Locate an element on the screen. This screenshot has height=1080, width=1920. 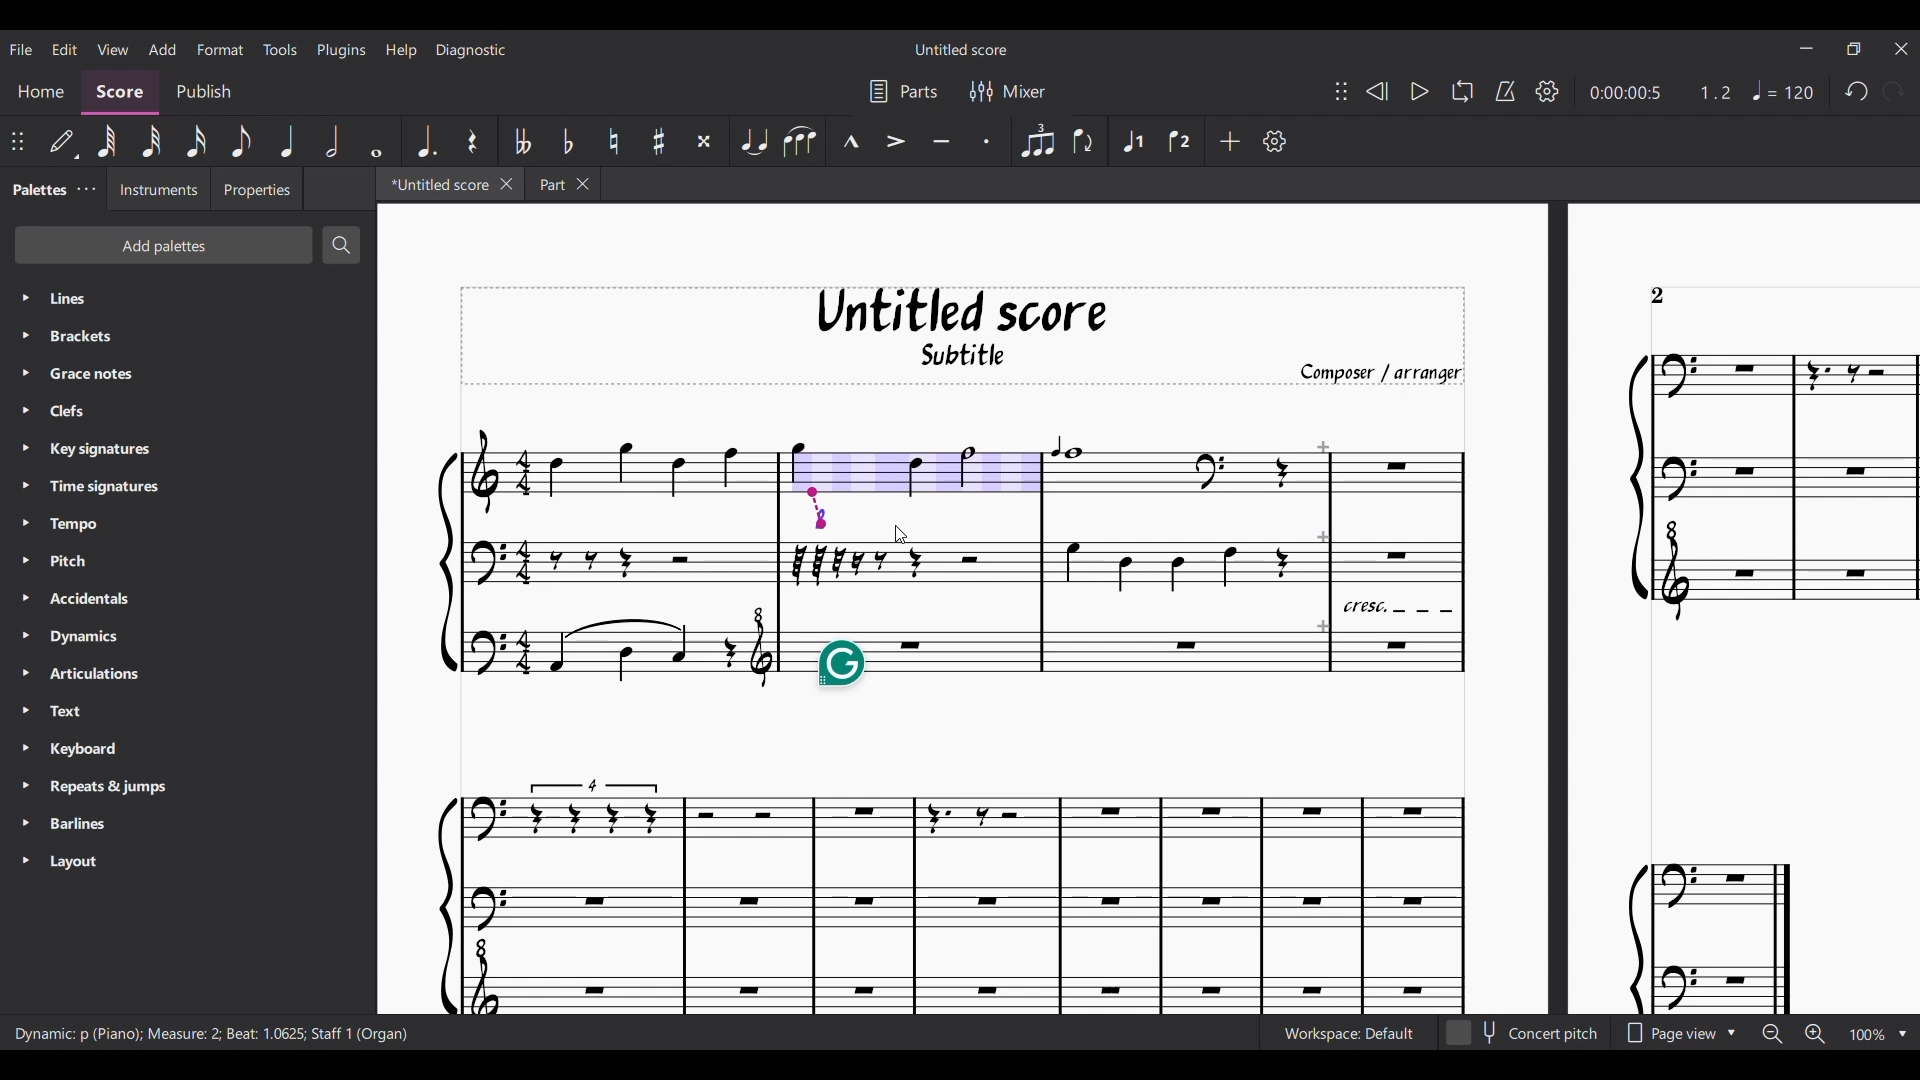
Tie is located at coordinates (753, 141).